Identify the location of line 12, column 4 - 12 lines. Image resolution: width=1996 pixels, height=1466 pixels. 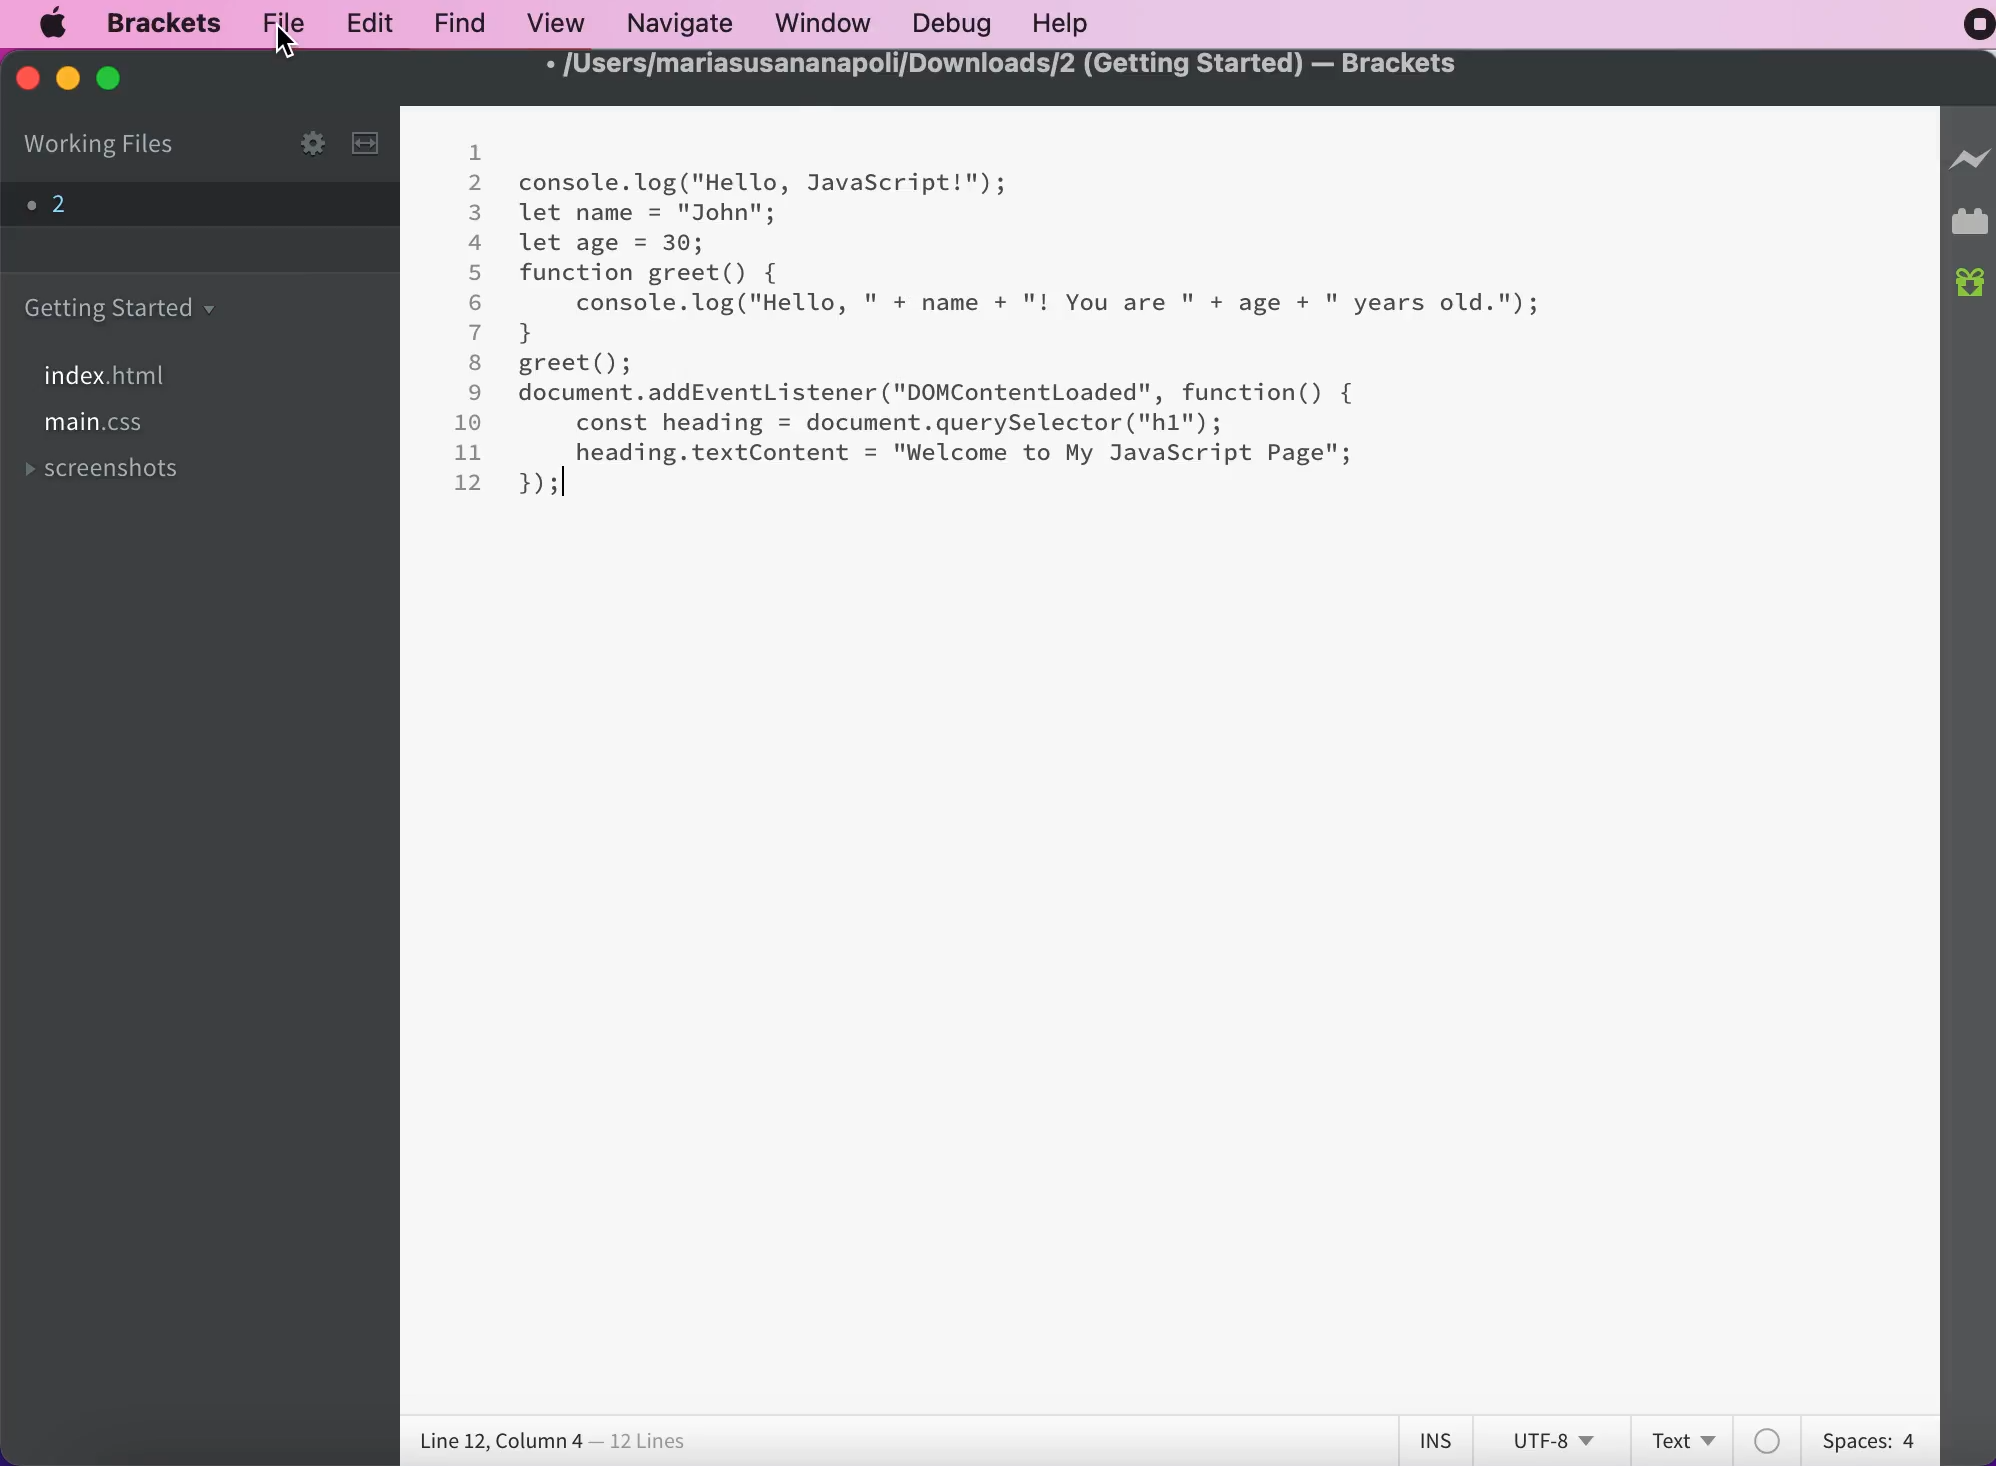
(555, 1442).